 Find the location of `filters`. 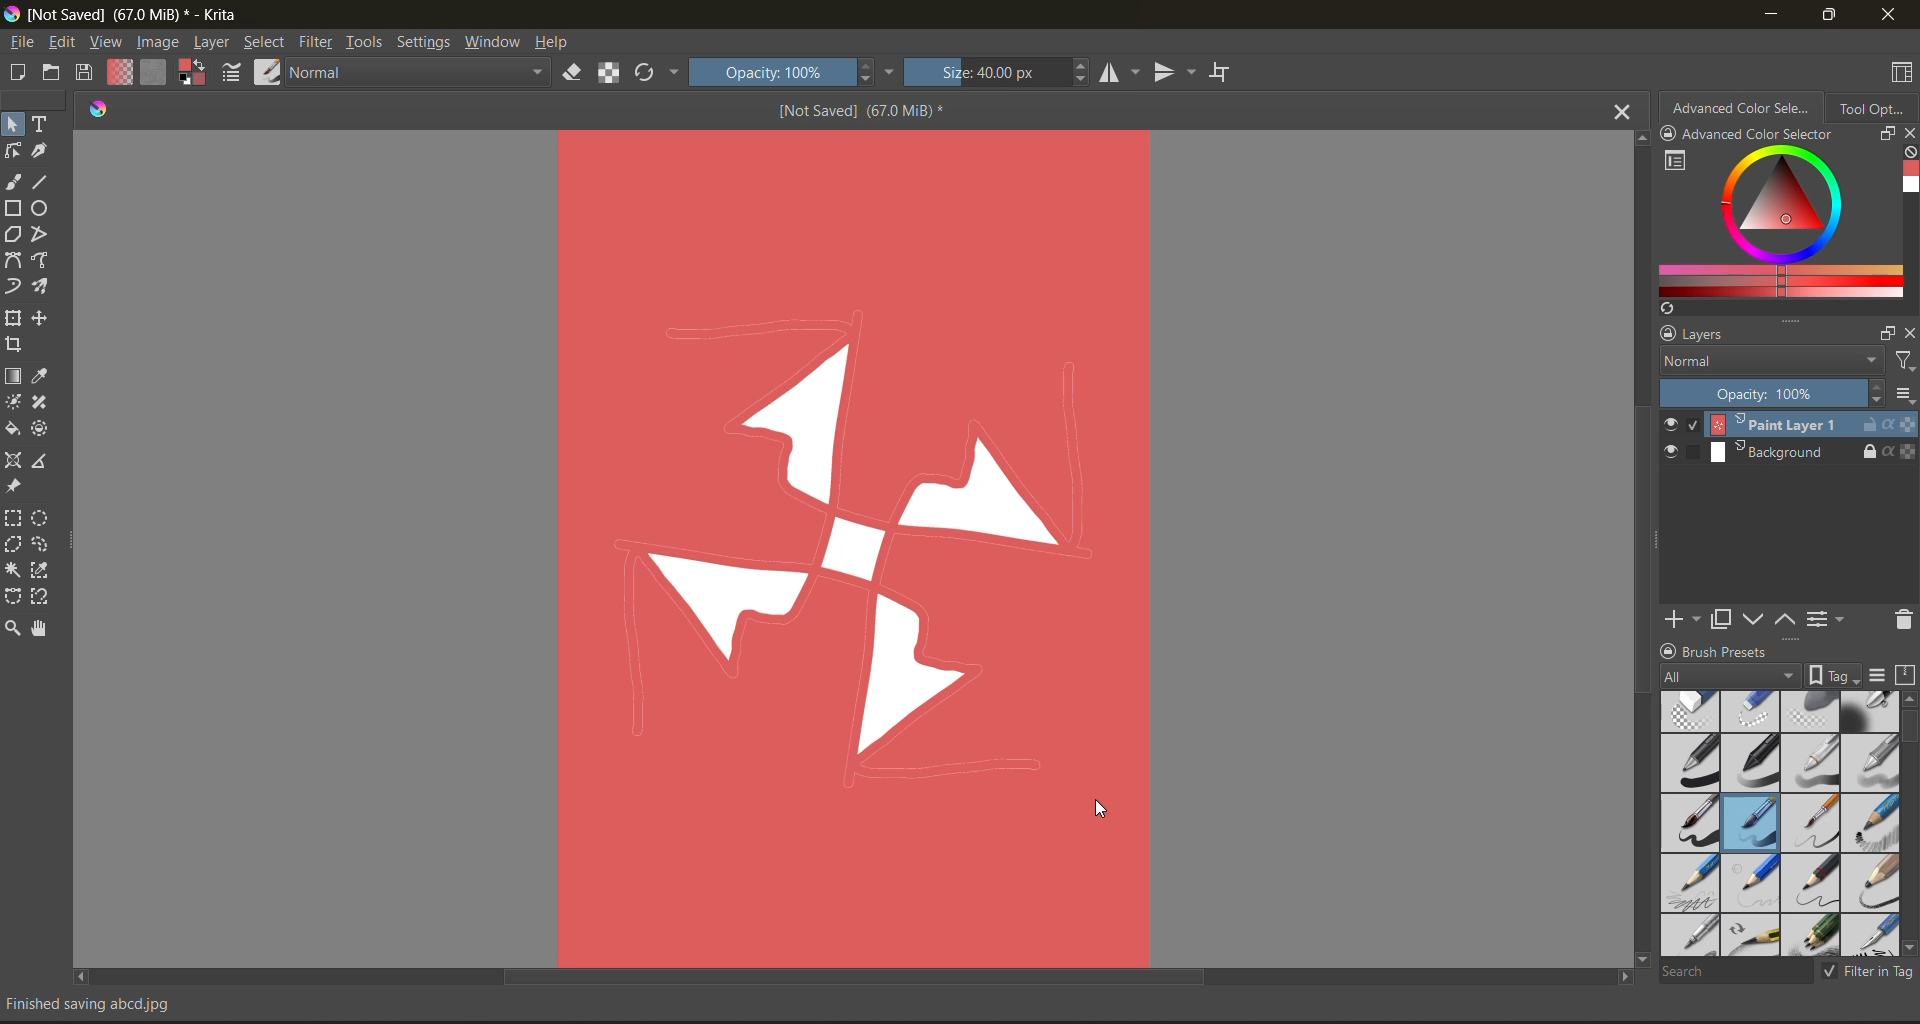

filters is located at coordinates (1904, 364).